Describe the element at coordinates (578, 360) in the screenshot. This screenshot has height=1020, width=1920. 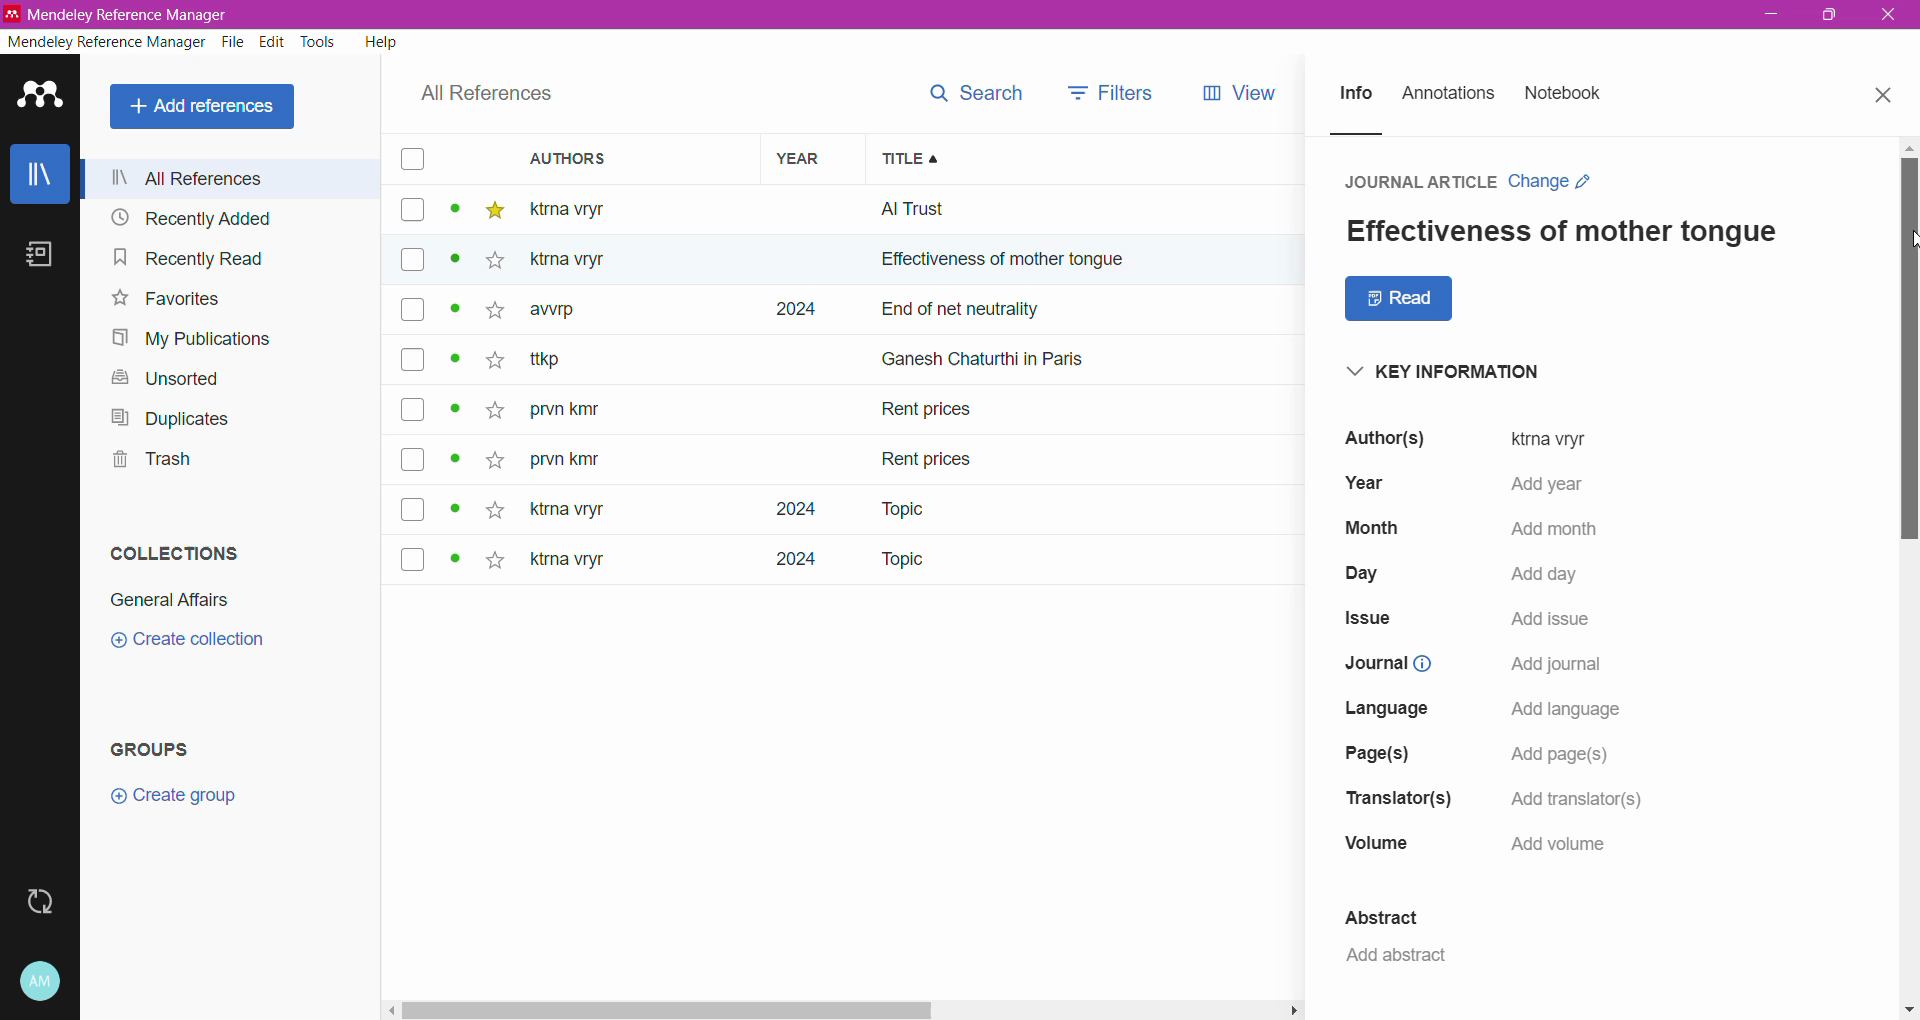
I see `~ ttkp` at that location.